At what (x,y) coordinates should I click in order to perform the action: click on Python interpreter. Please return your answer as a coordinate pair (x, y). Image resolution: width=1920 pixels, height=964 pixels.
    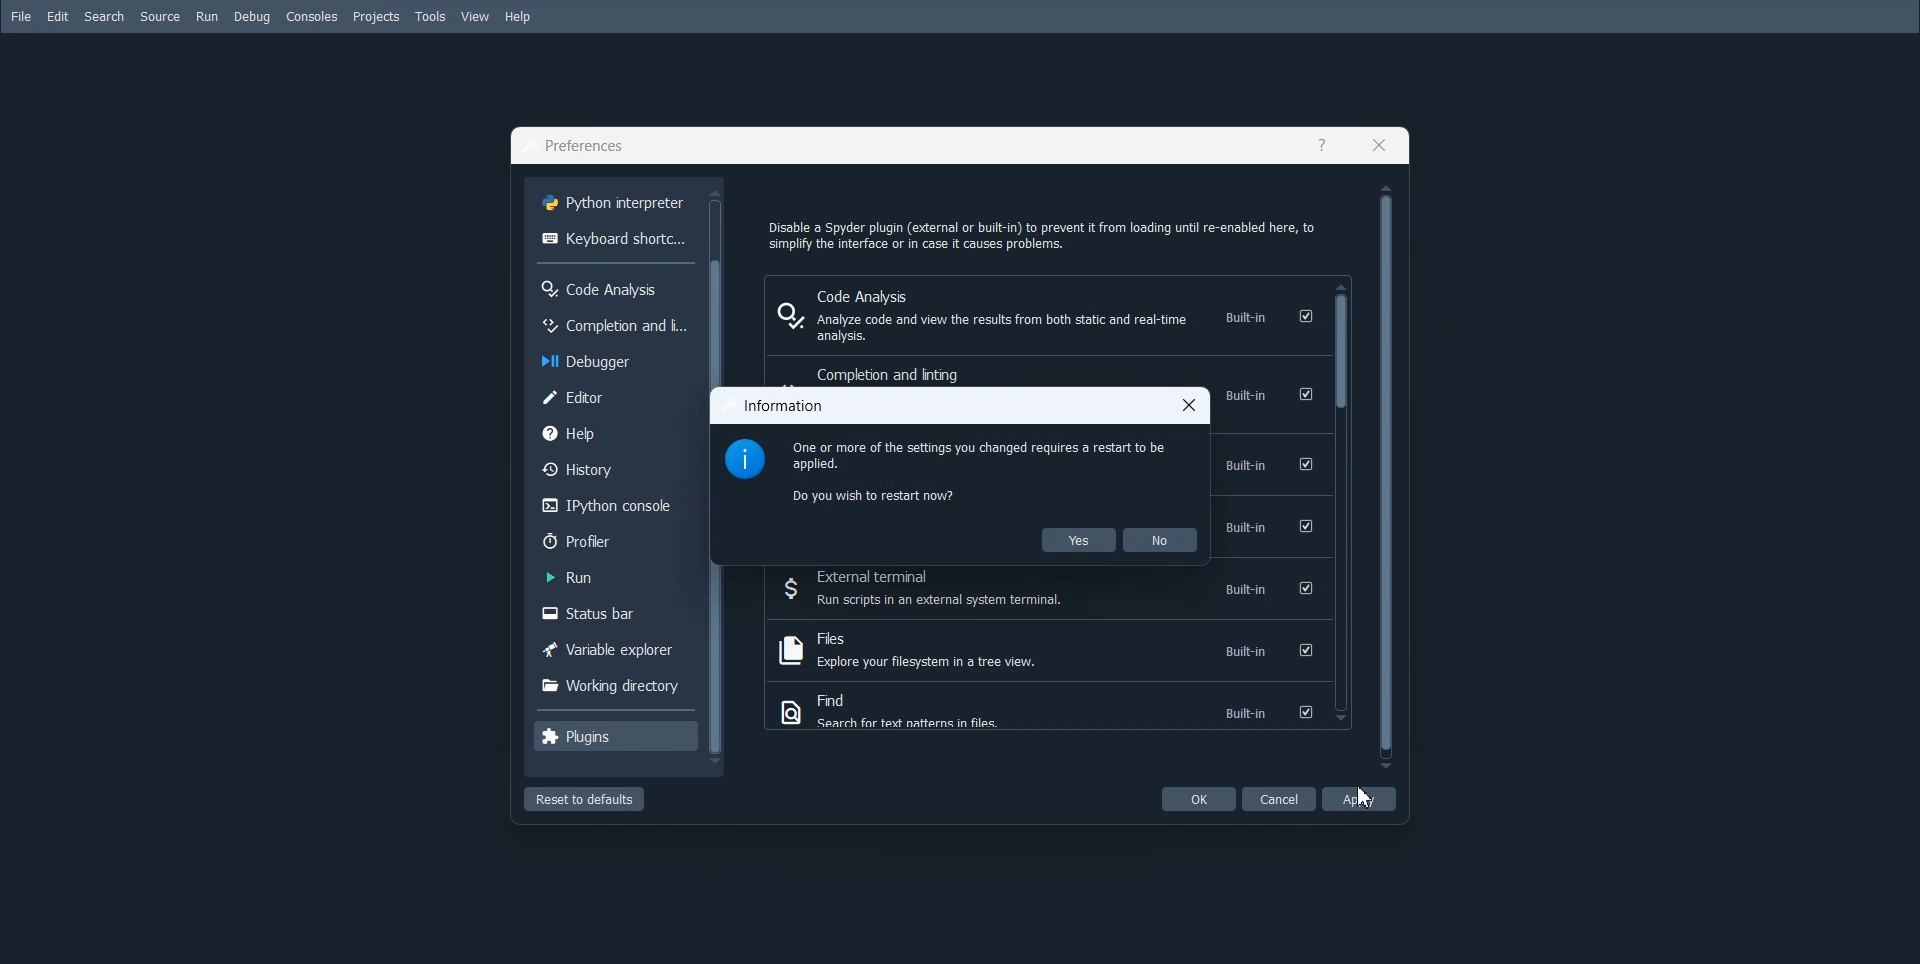
    Looking at the image, I should click on (614, 201).